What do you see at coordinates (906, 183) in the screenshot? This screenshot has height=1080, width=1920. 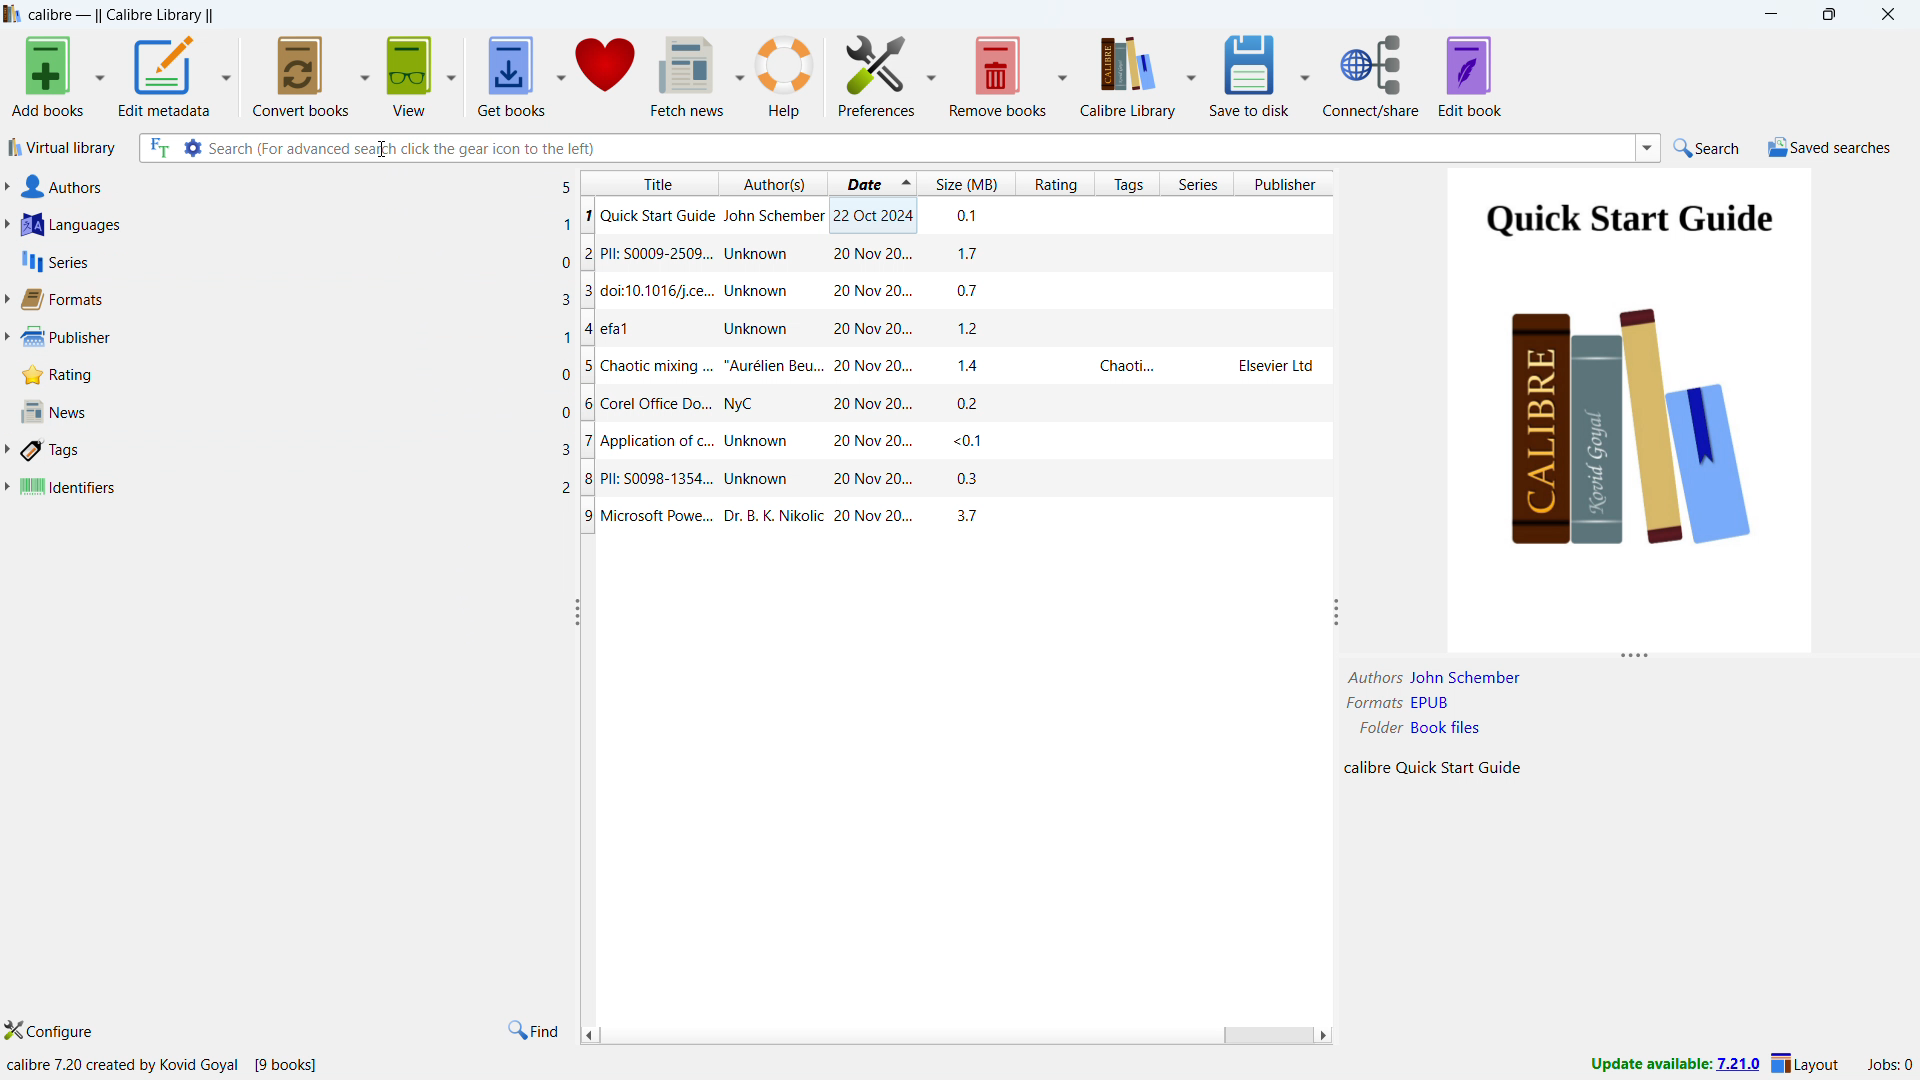 I see `select sorting order` at bounding box center [906, 183].